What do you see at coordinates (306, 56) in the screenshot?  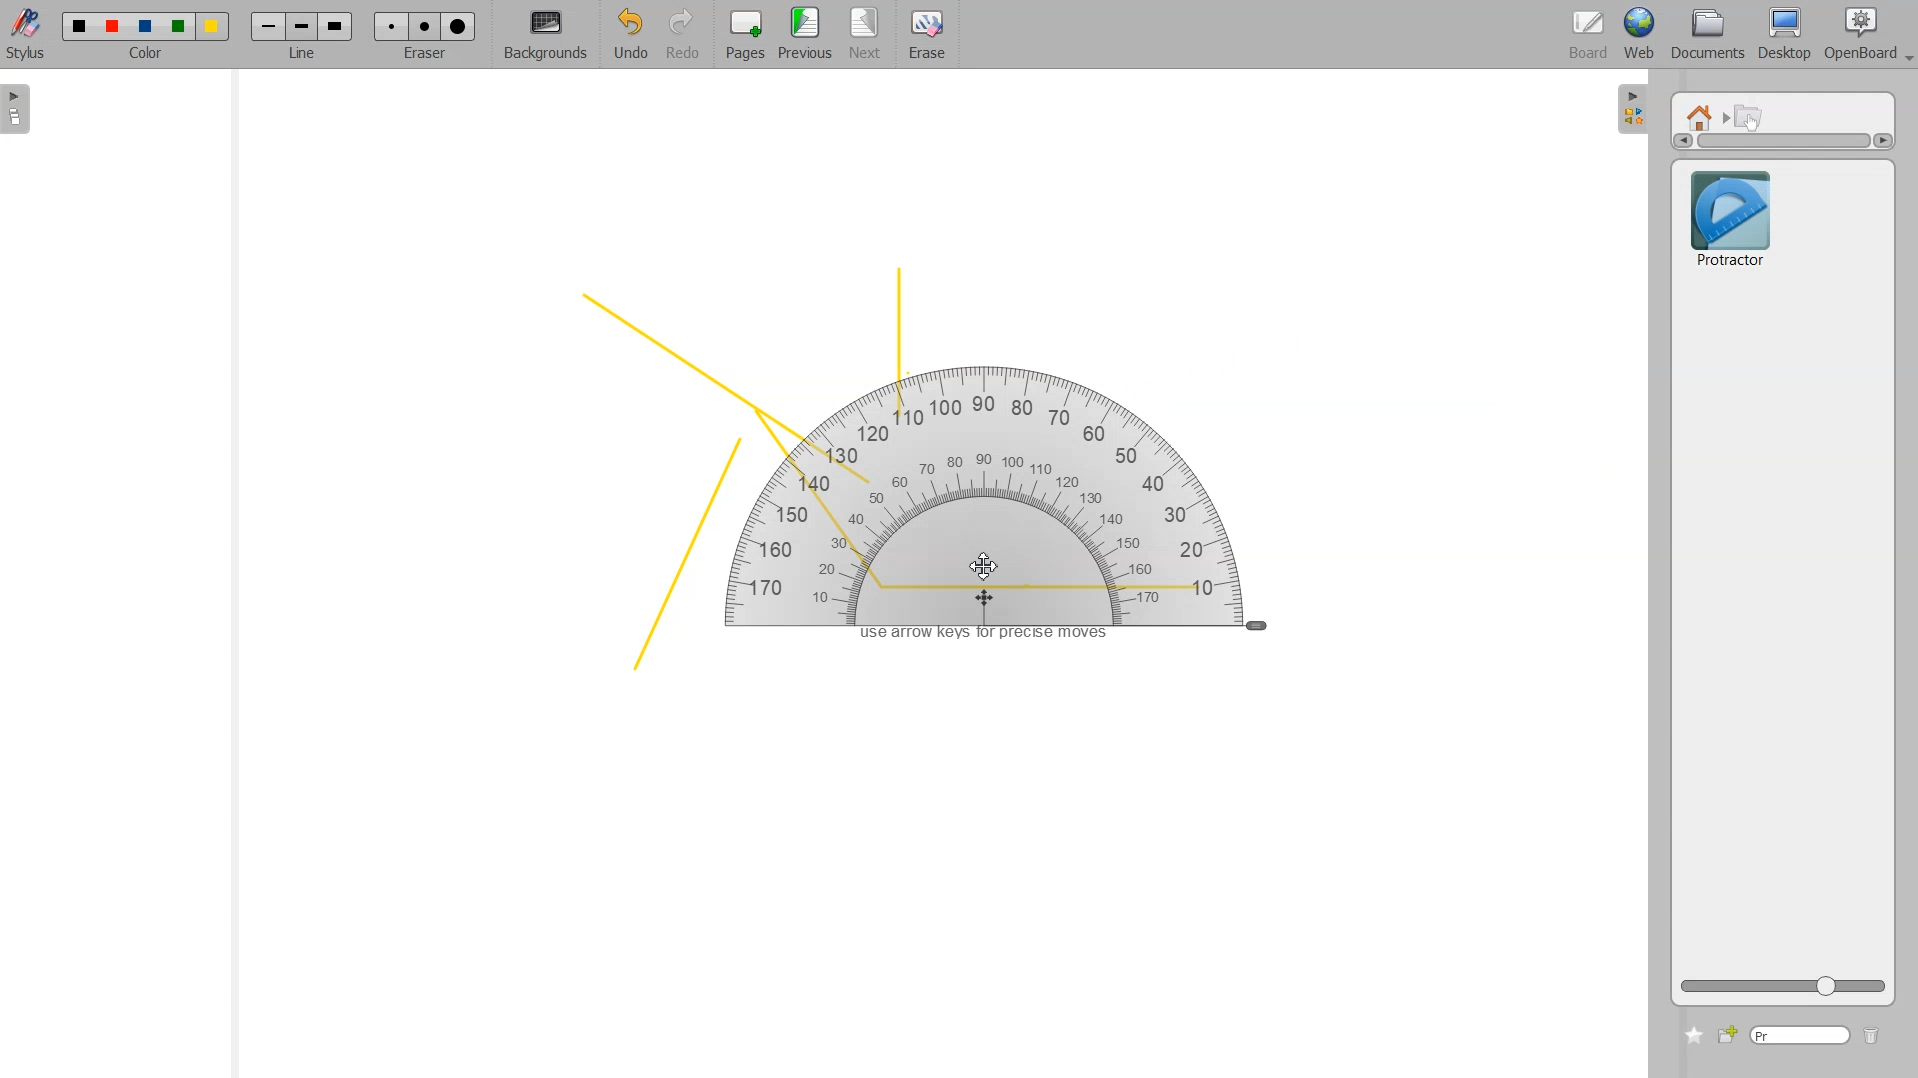 I see `line` at bounding box center [306, 56].